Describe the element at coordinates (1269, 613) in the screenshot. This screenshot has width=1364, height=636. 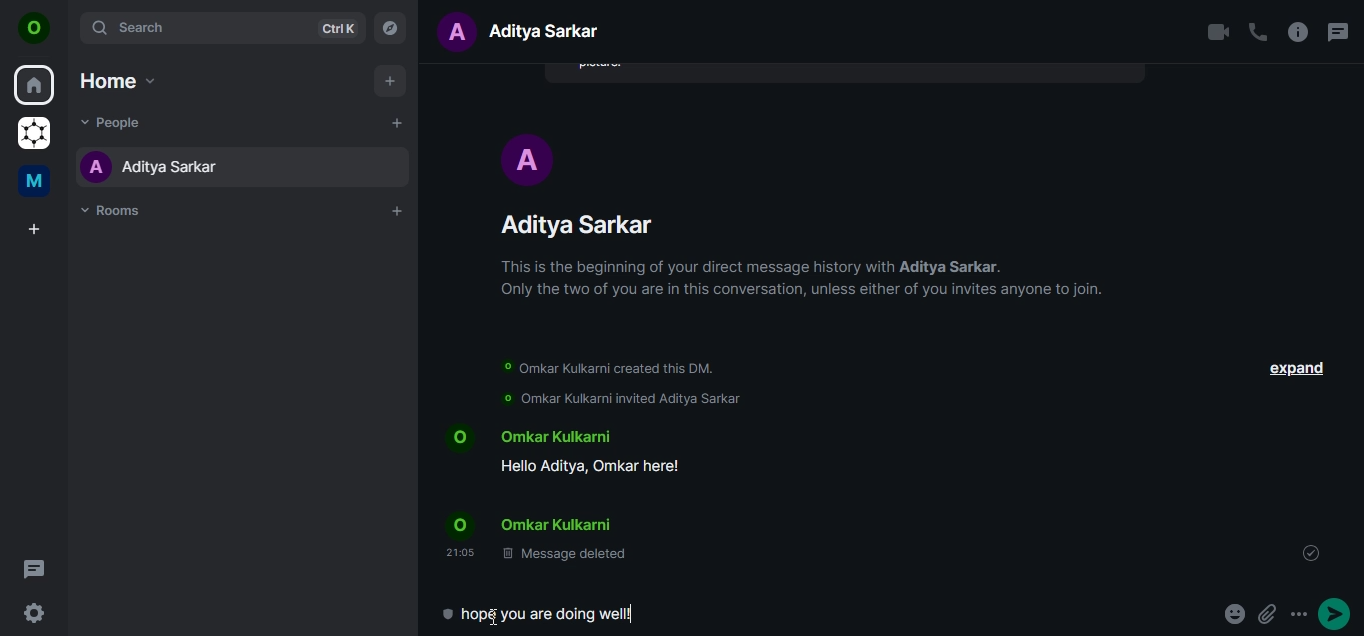
I see `attachment` at that location.